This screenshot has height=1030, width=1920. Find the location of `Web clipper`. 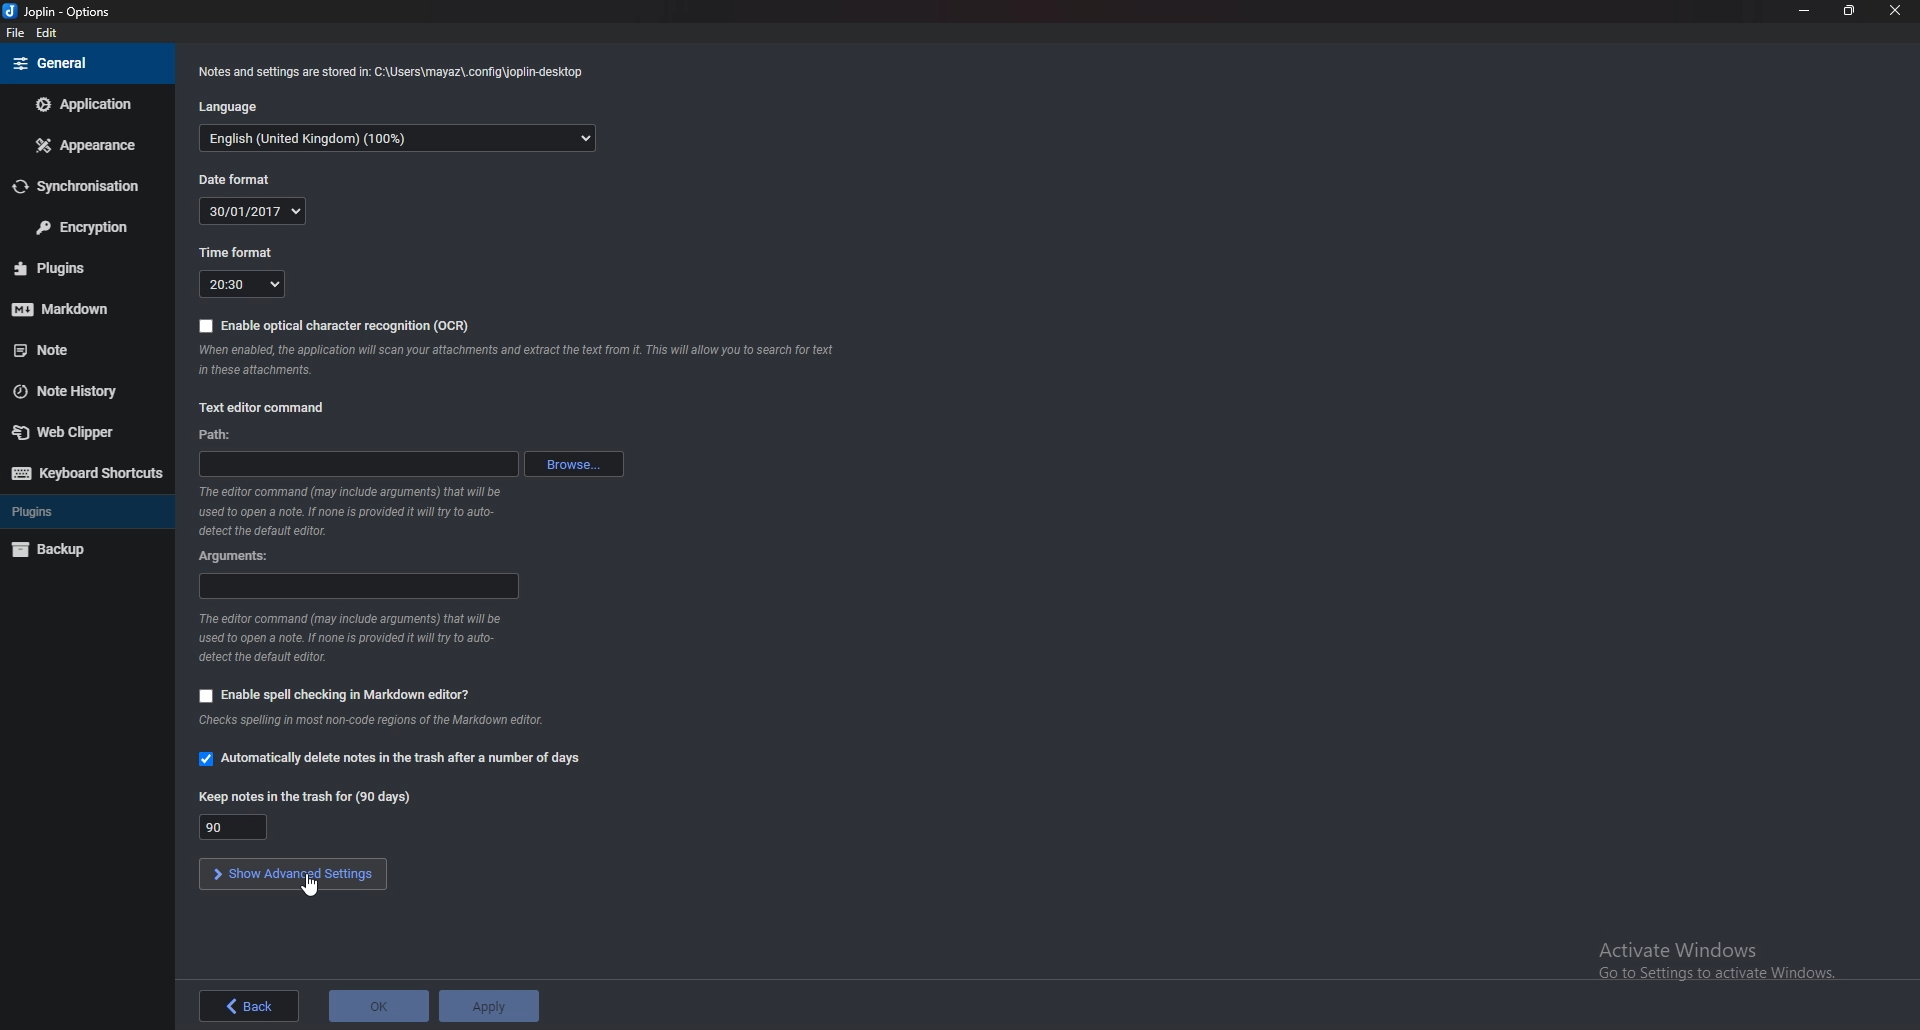

Web clipper is located at coordinates (75, 432).